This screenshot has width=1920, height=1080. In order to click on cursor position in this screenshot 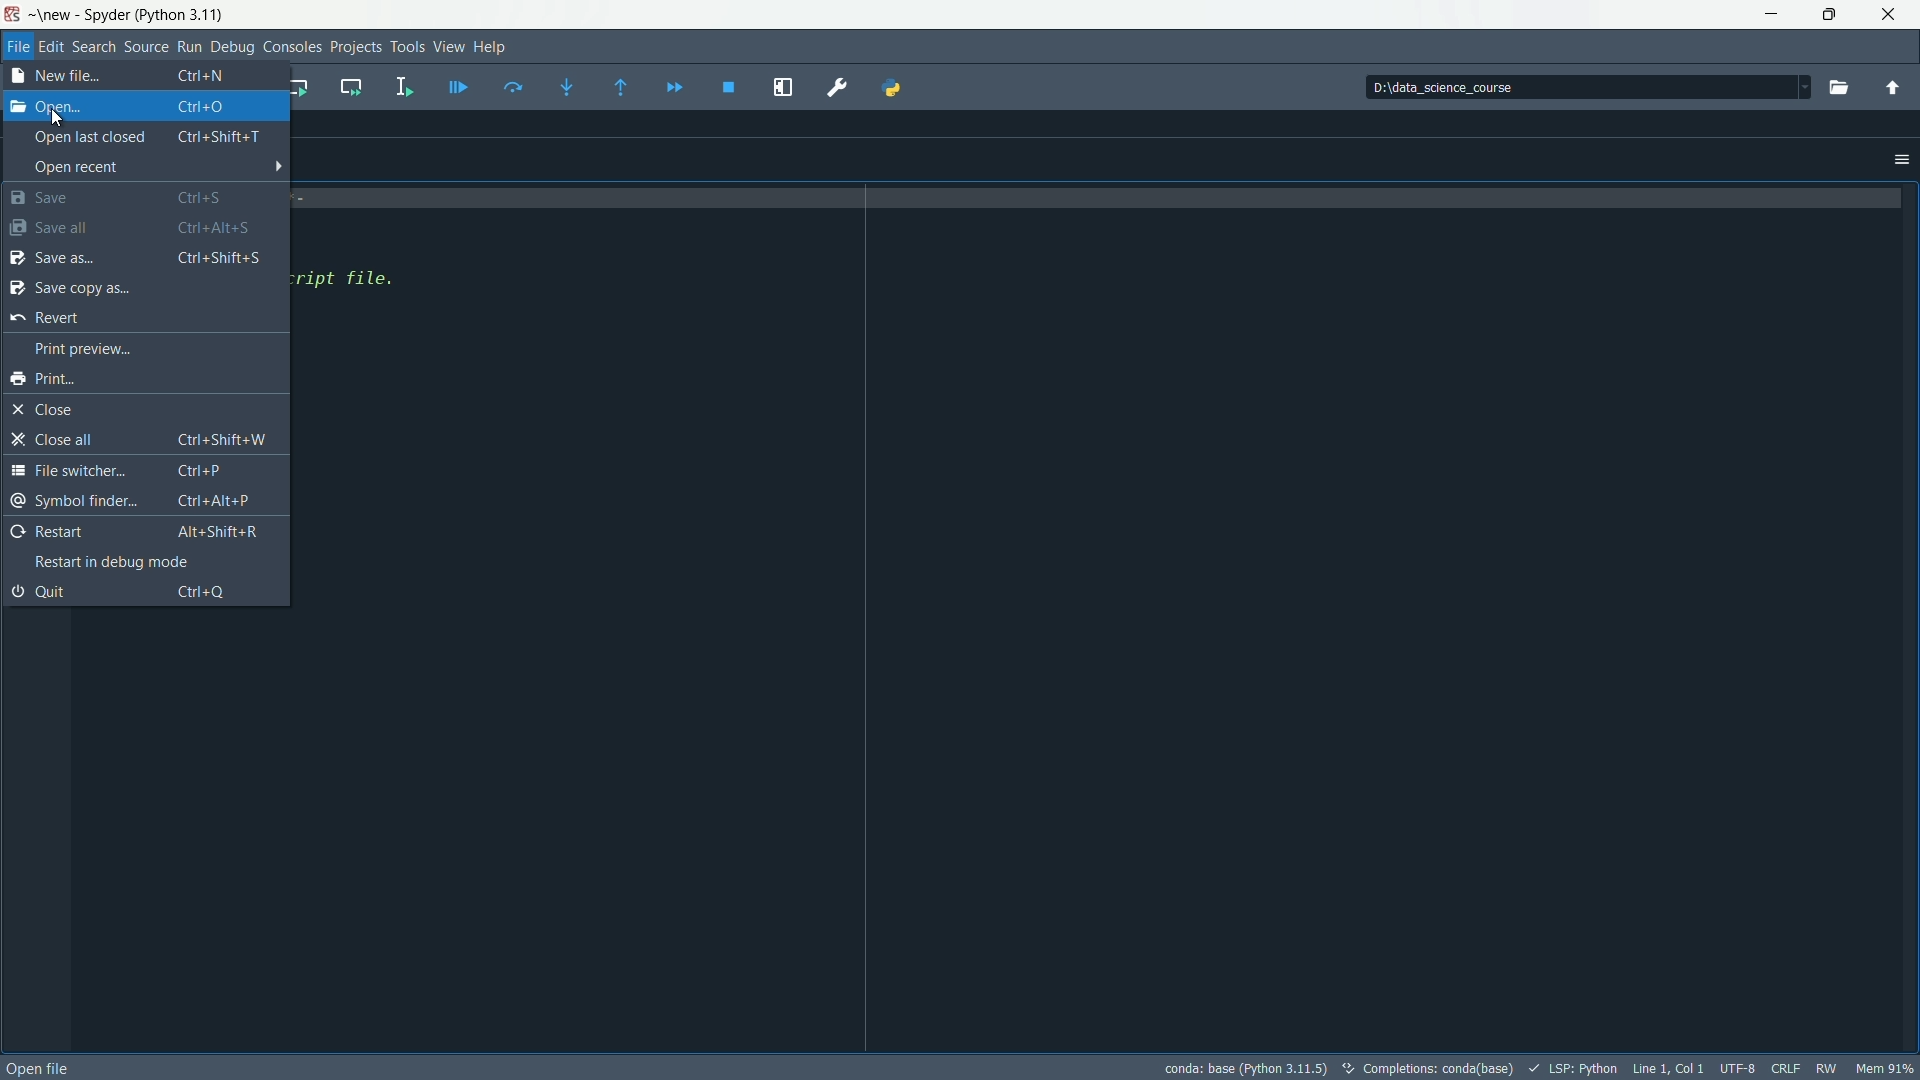, I will do `click(1670, 1067)`.